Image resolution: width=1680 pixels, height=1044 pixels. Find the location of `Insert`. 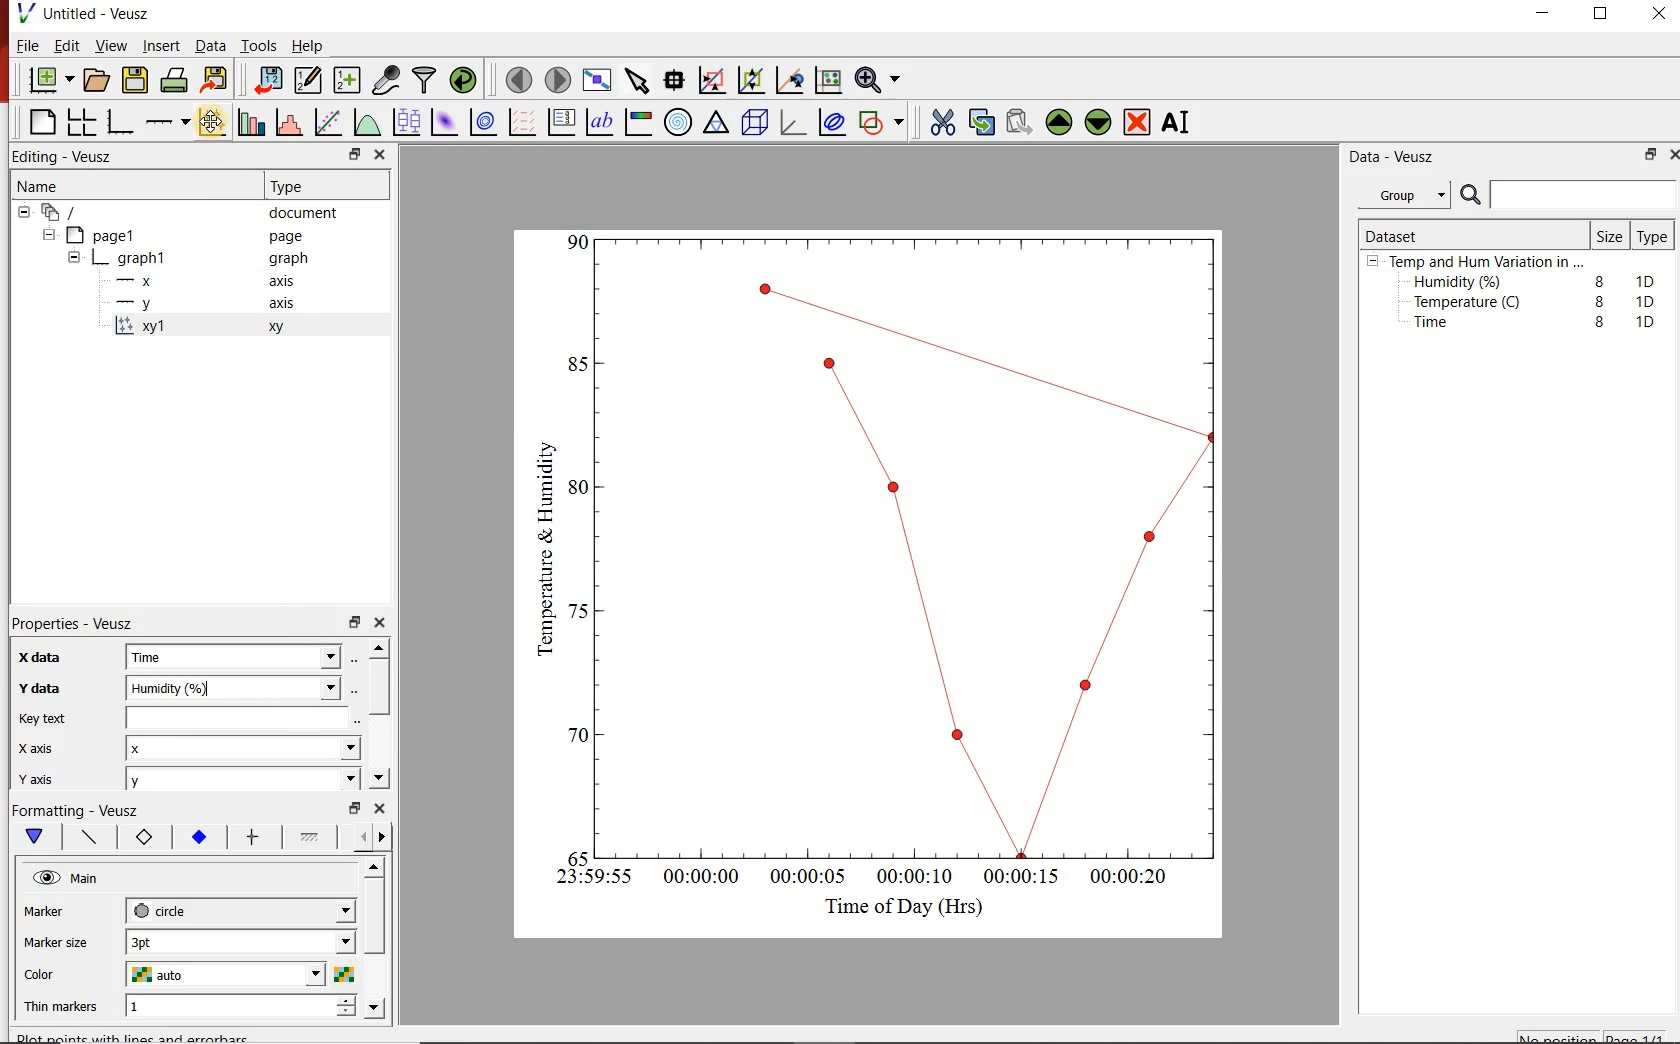

Insert is located at coordinates (158, 46).